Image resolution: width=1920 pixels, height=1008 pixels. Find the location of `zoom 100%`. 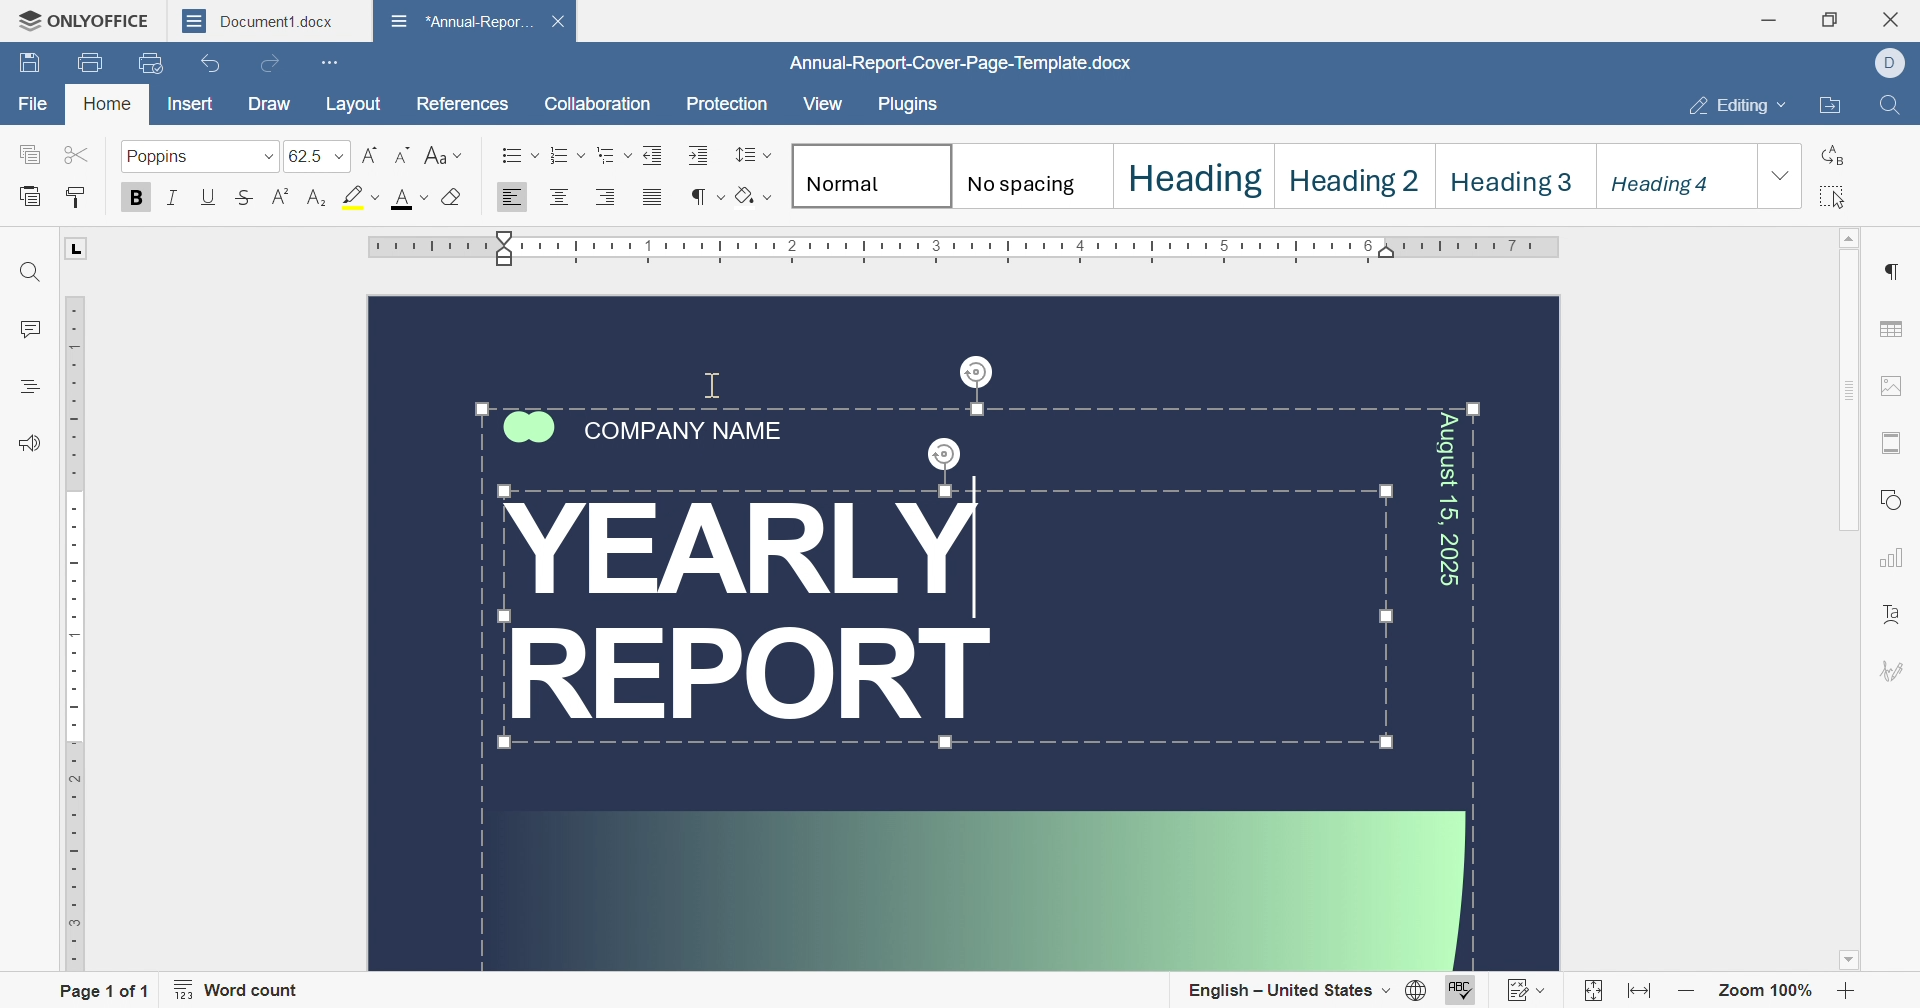

zoom 100% is located at coordinates (1764, 993).